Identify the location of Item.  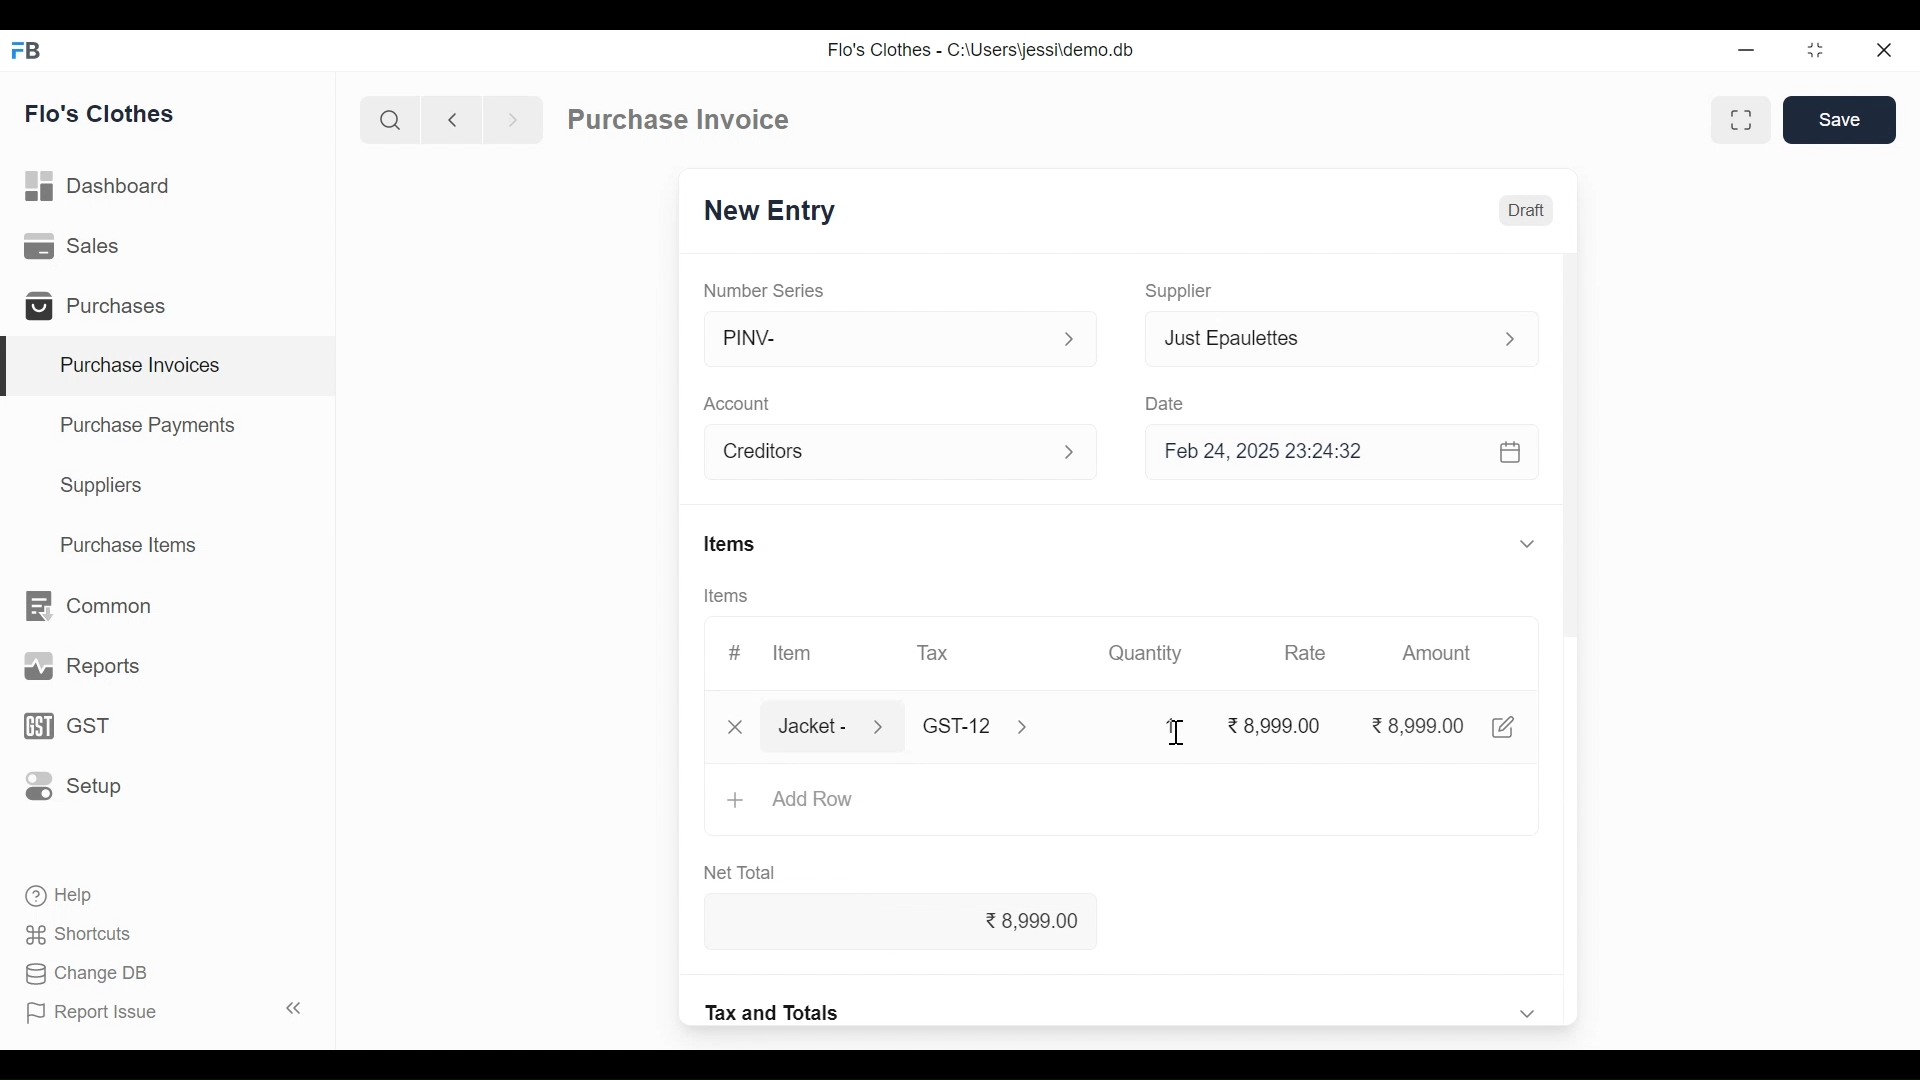
(793, 651).